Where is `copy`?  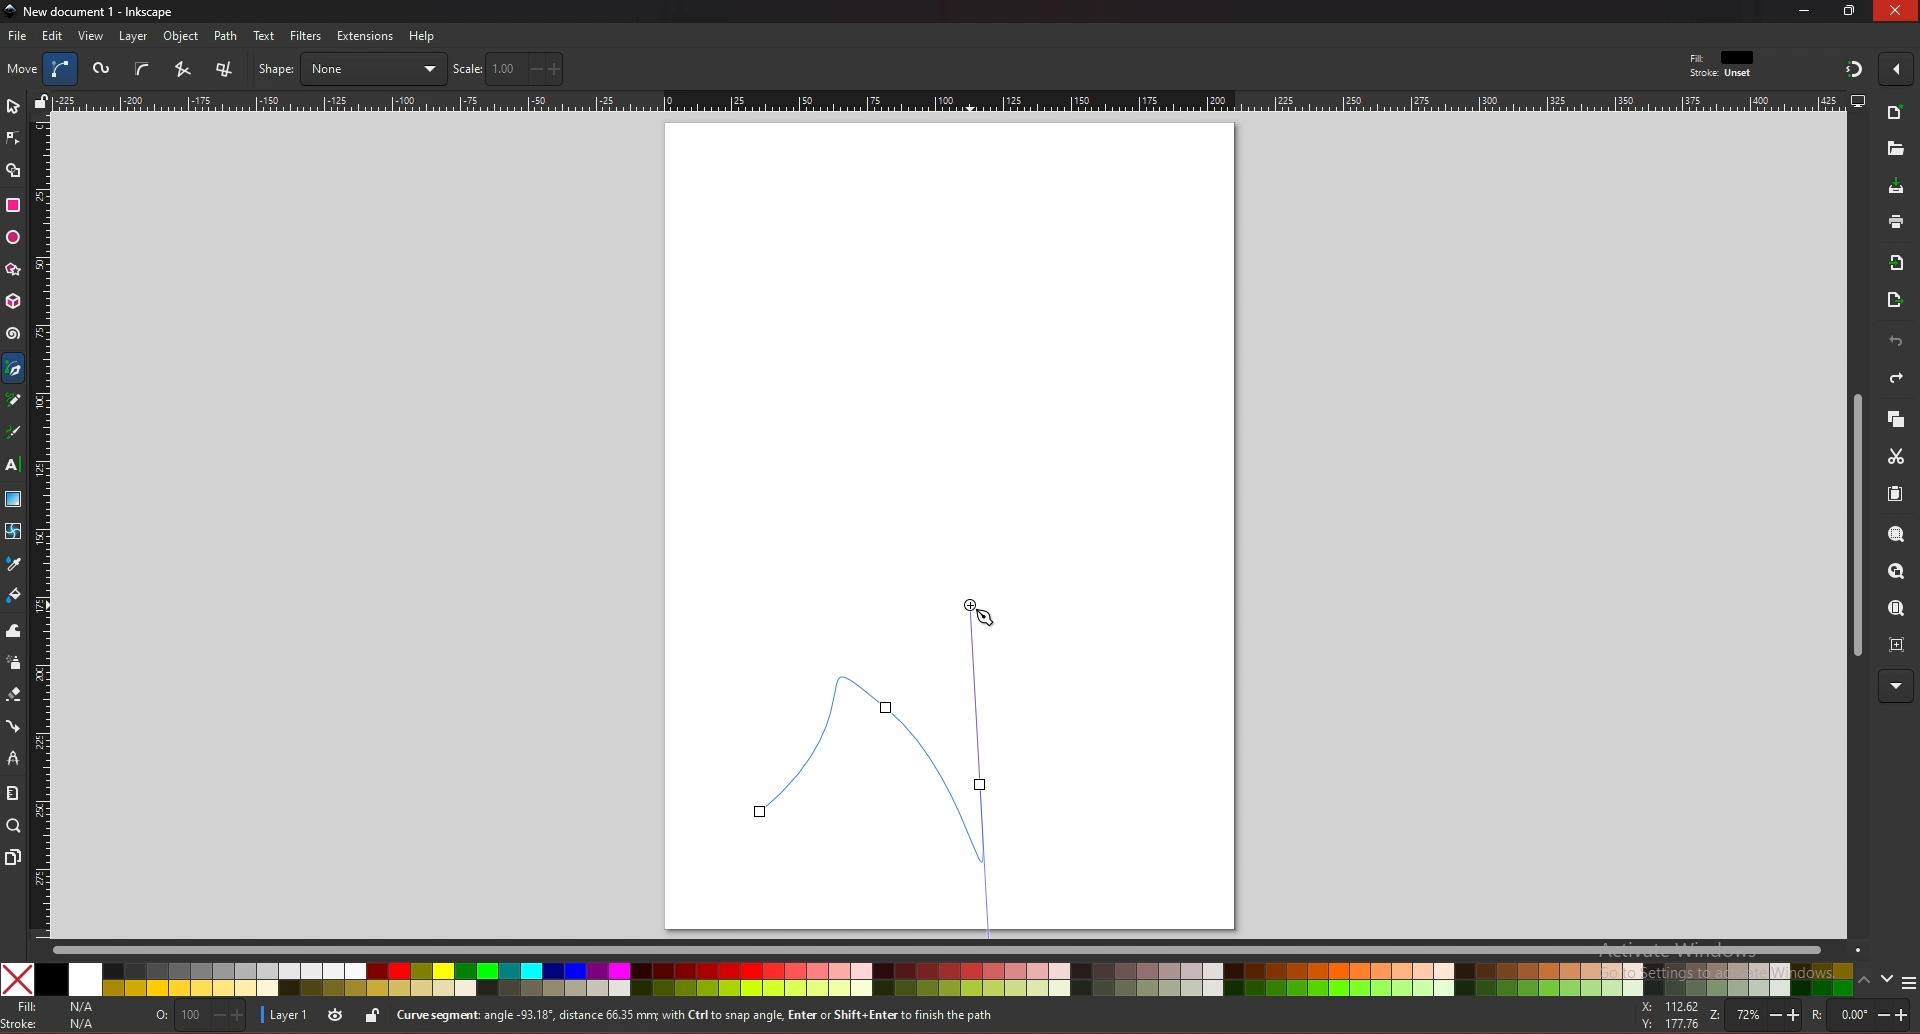
copy is located at coordinates (1895, 420).